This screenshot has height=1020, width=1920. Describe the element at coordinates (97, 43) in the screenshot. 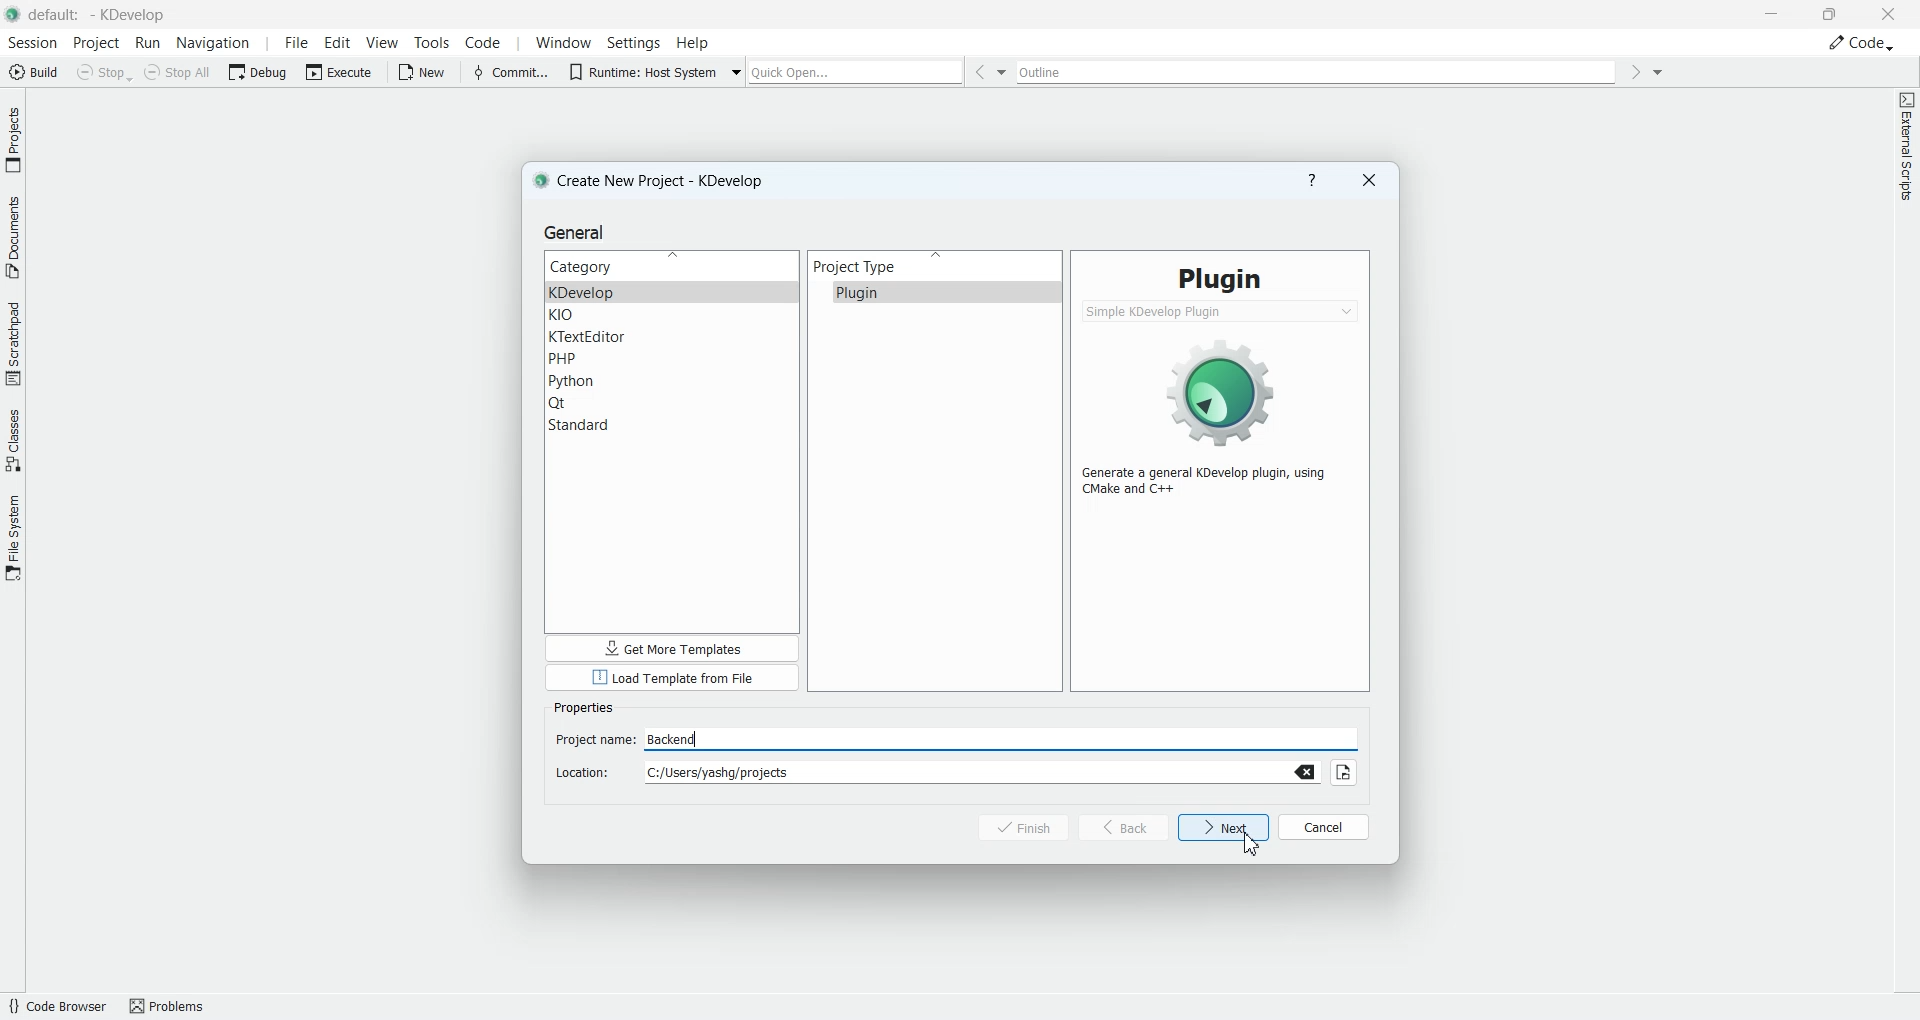

I see `Project` at that location.